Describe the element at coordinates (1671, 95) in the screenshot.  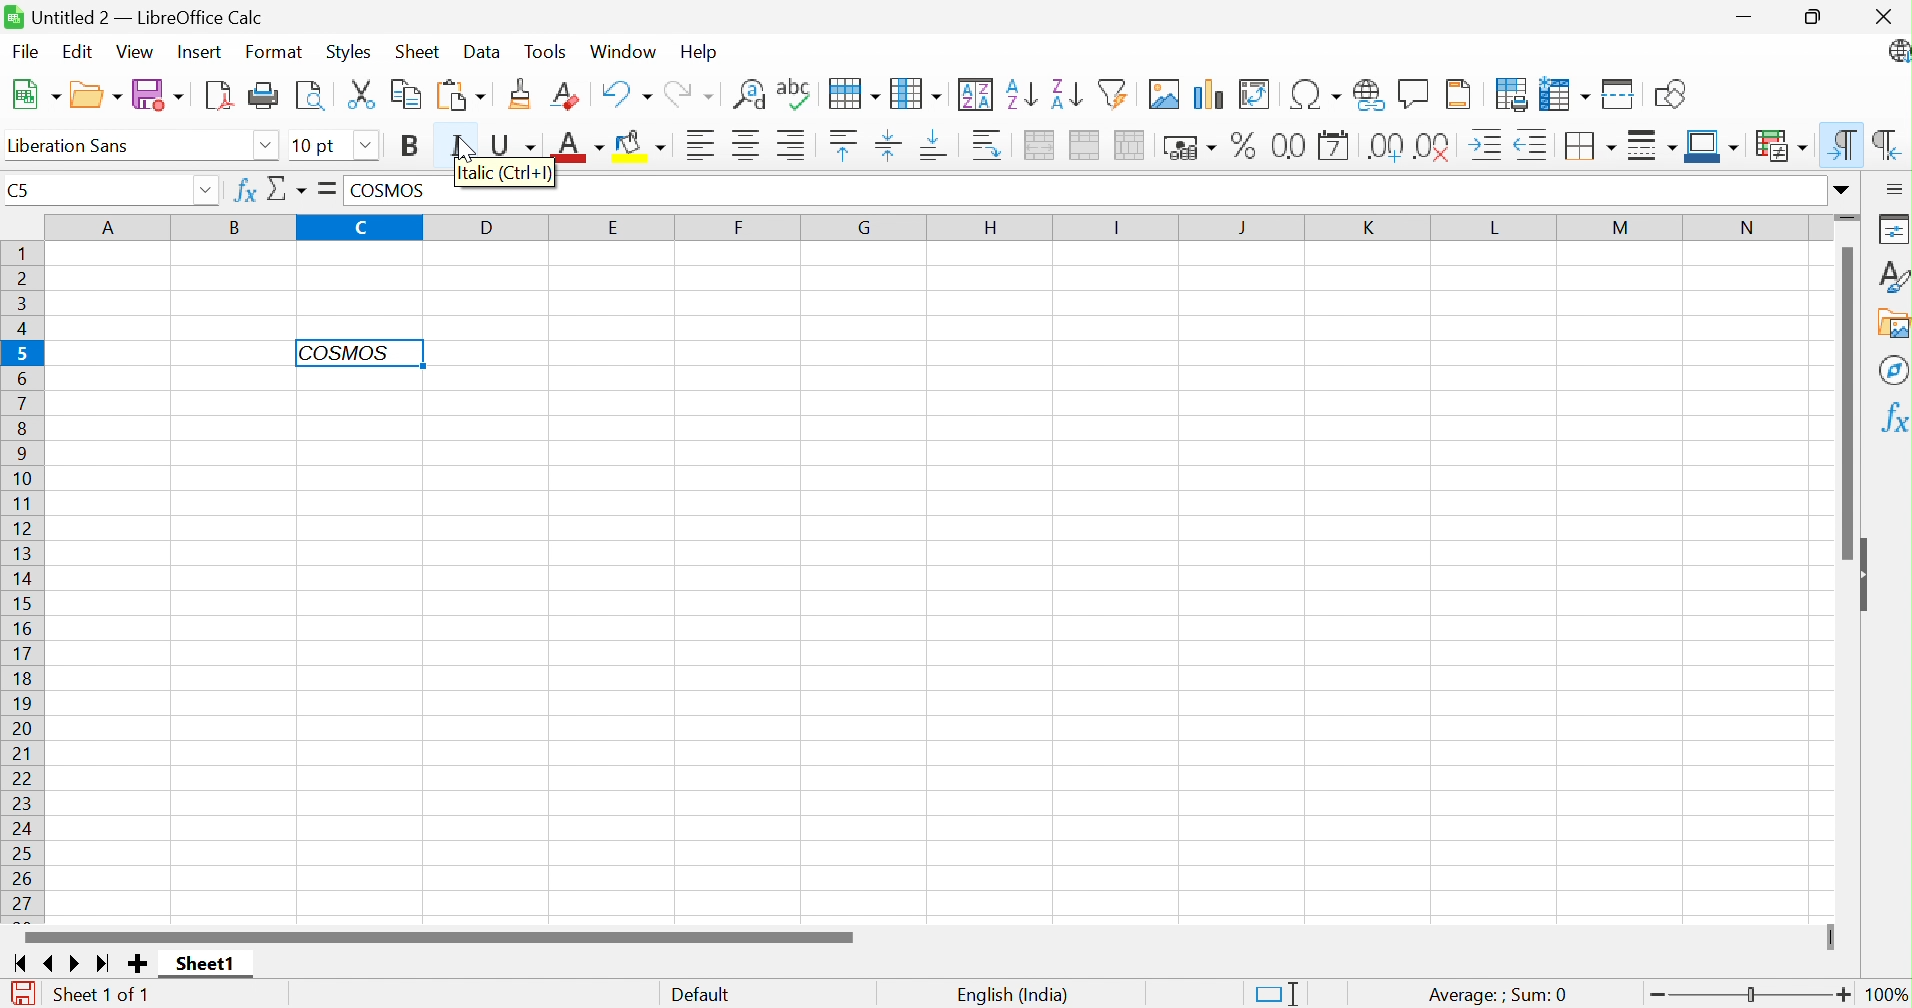
I see `Show draw functions` at that location.